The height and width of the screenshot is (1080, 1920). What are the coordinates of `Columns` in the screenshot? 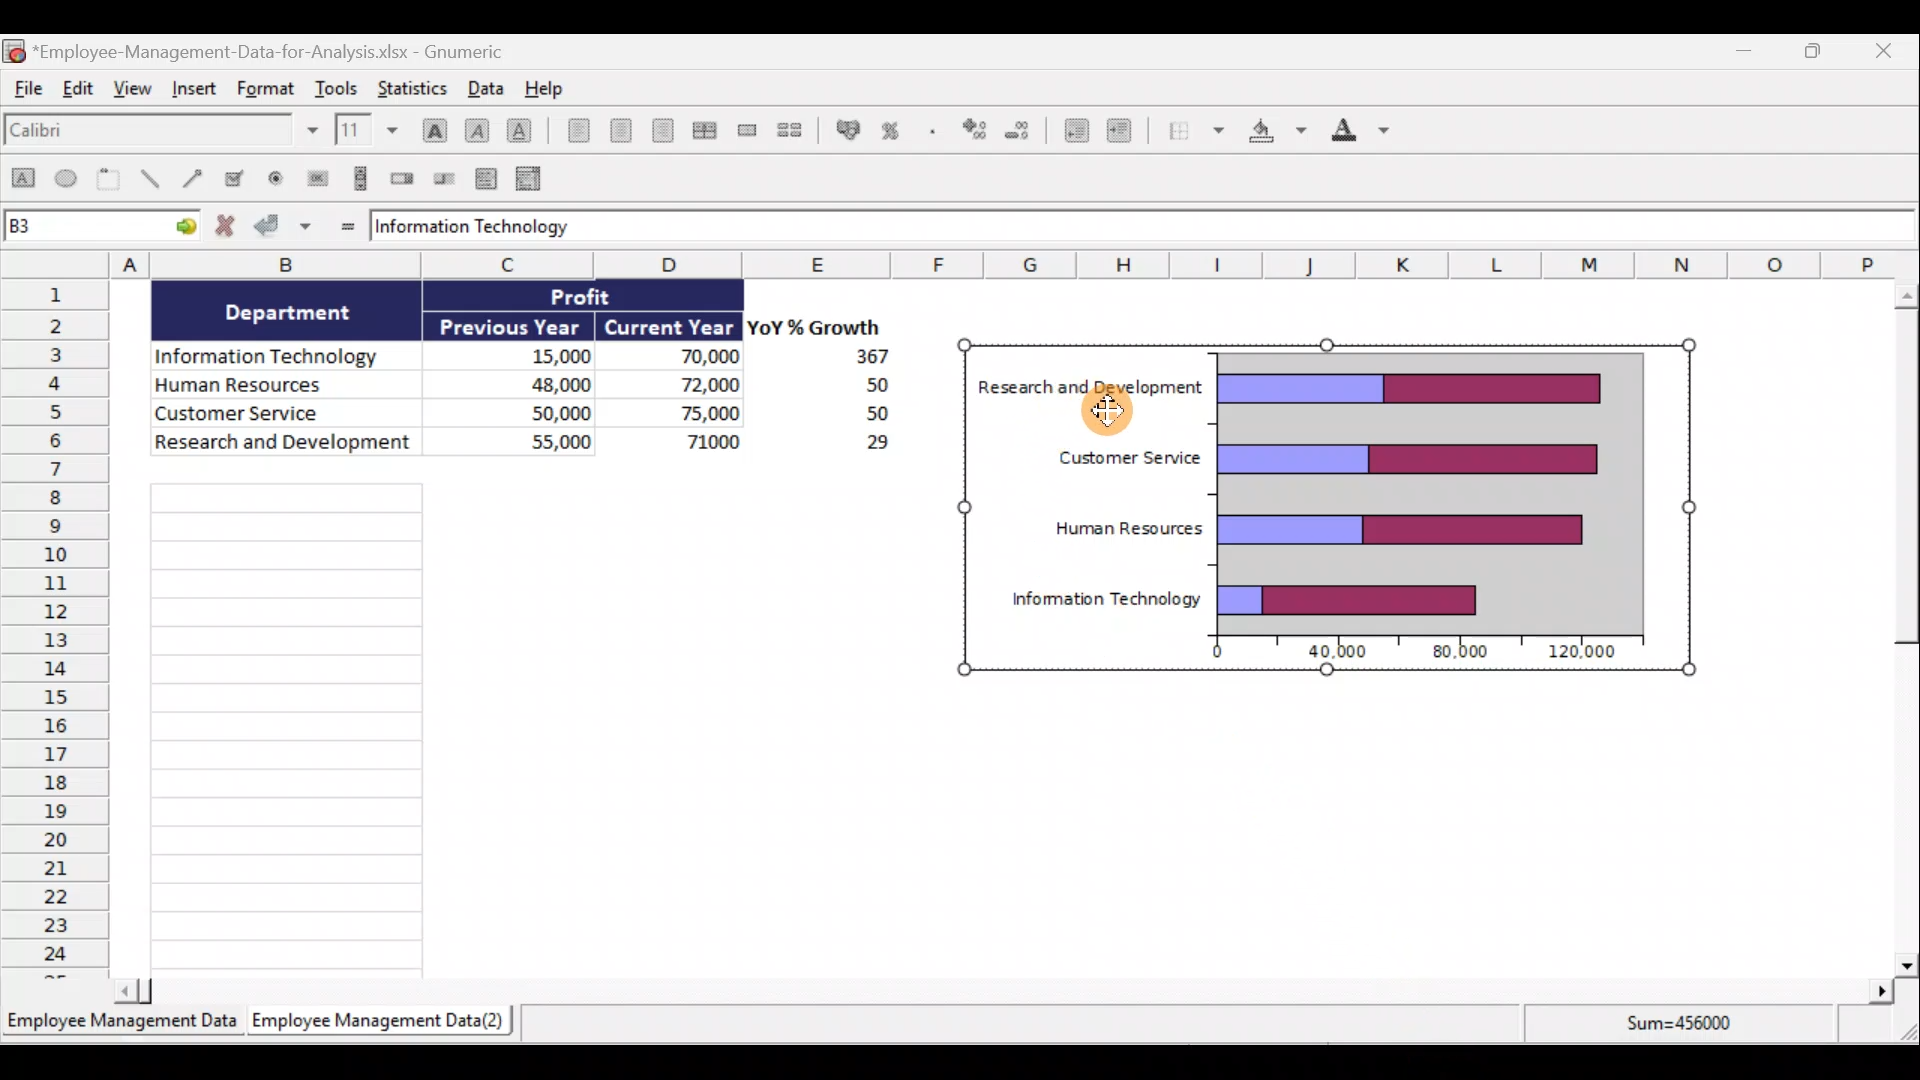 It's located at (1016, 263).